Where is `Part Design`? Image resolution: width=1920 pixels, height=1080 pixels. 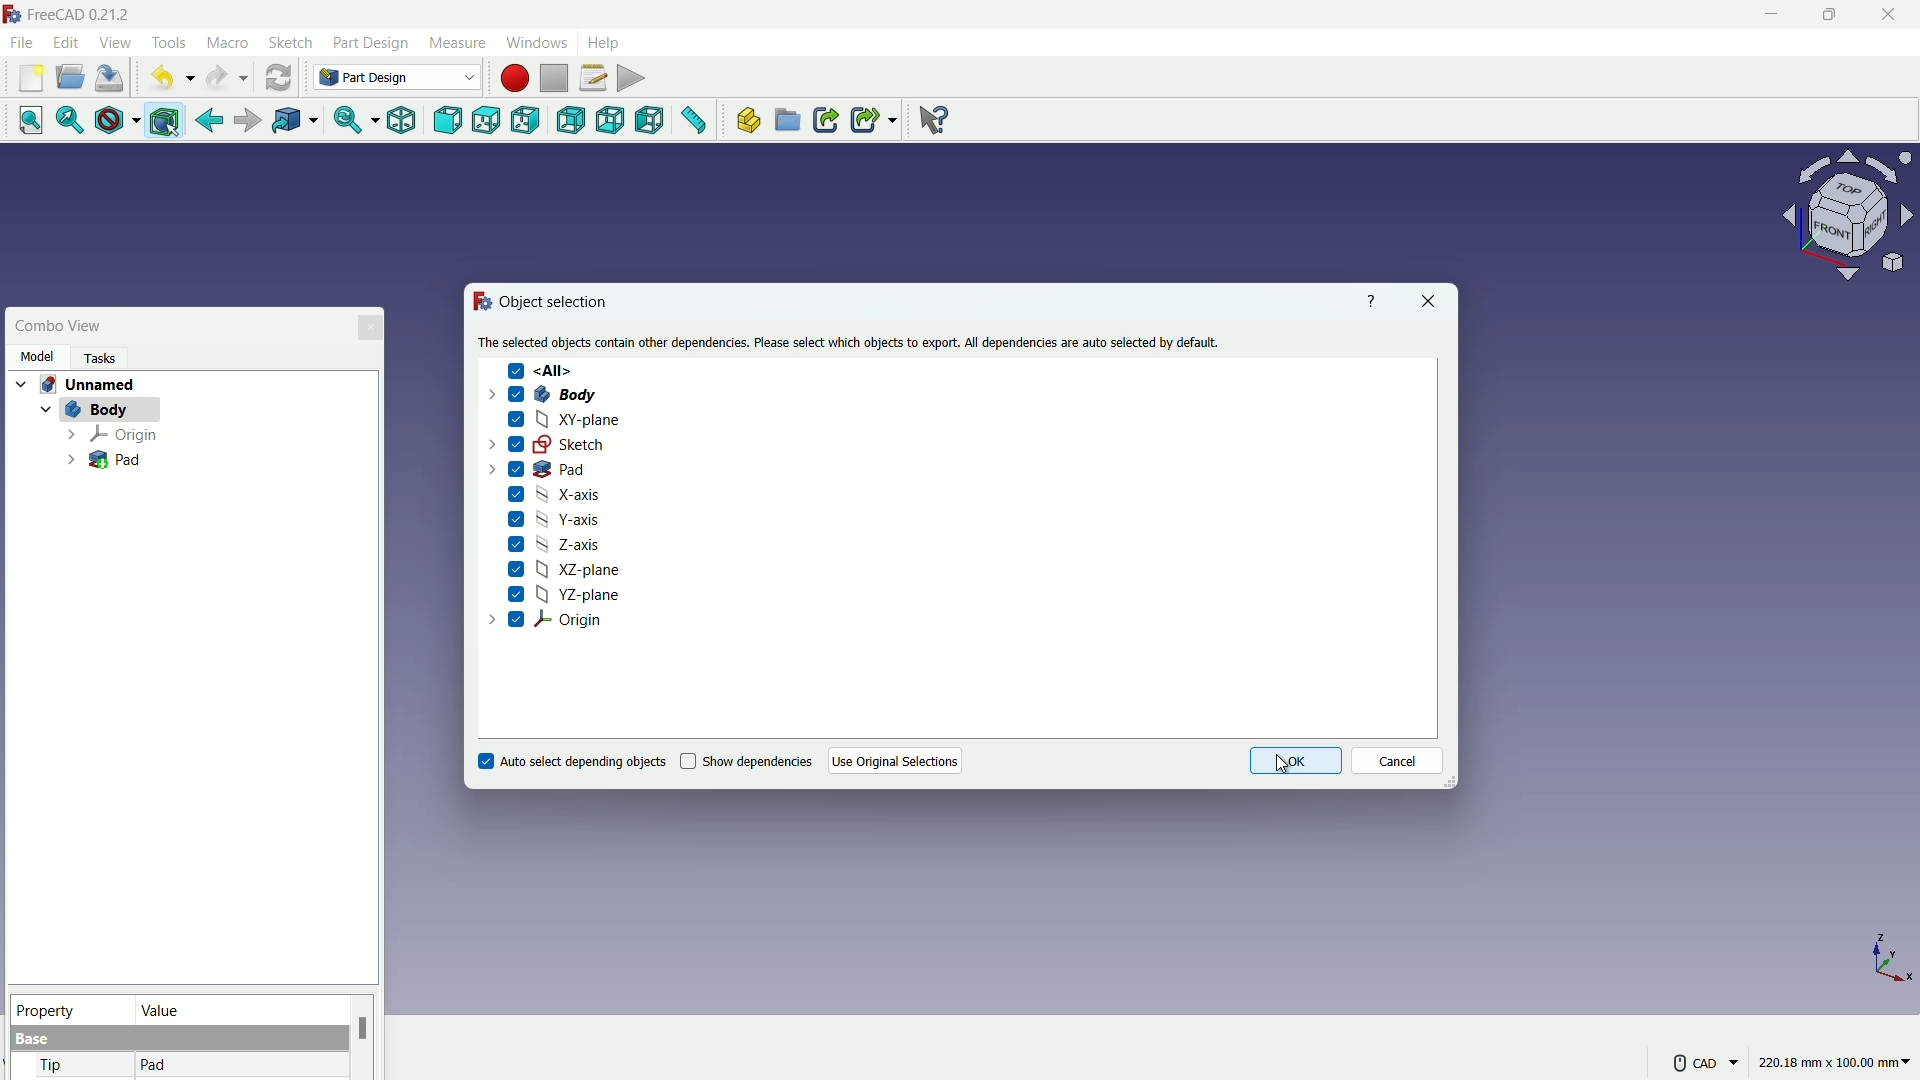 Part Design is located at coordinates (397, 77).